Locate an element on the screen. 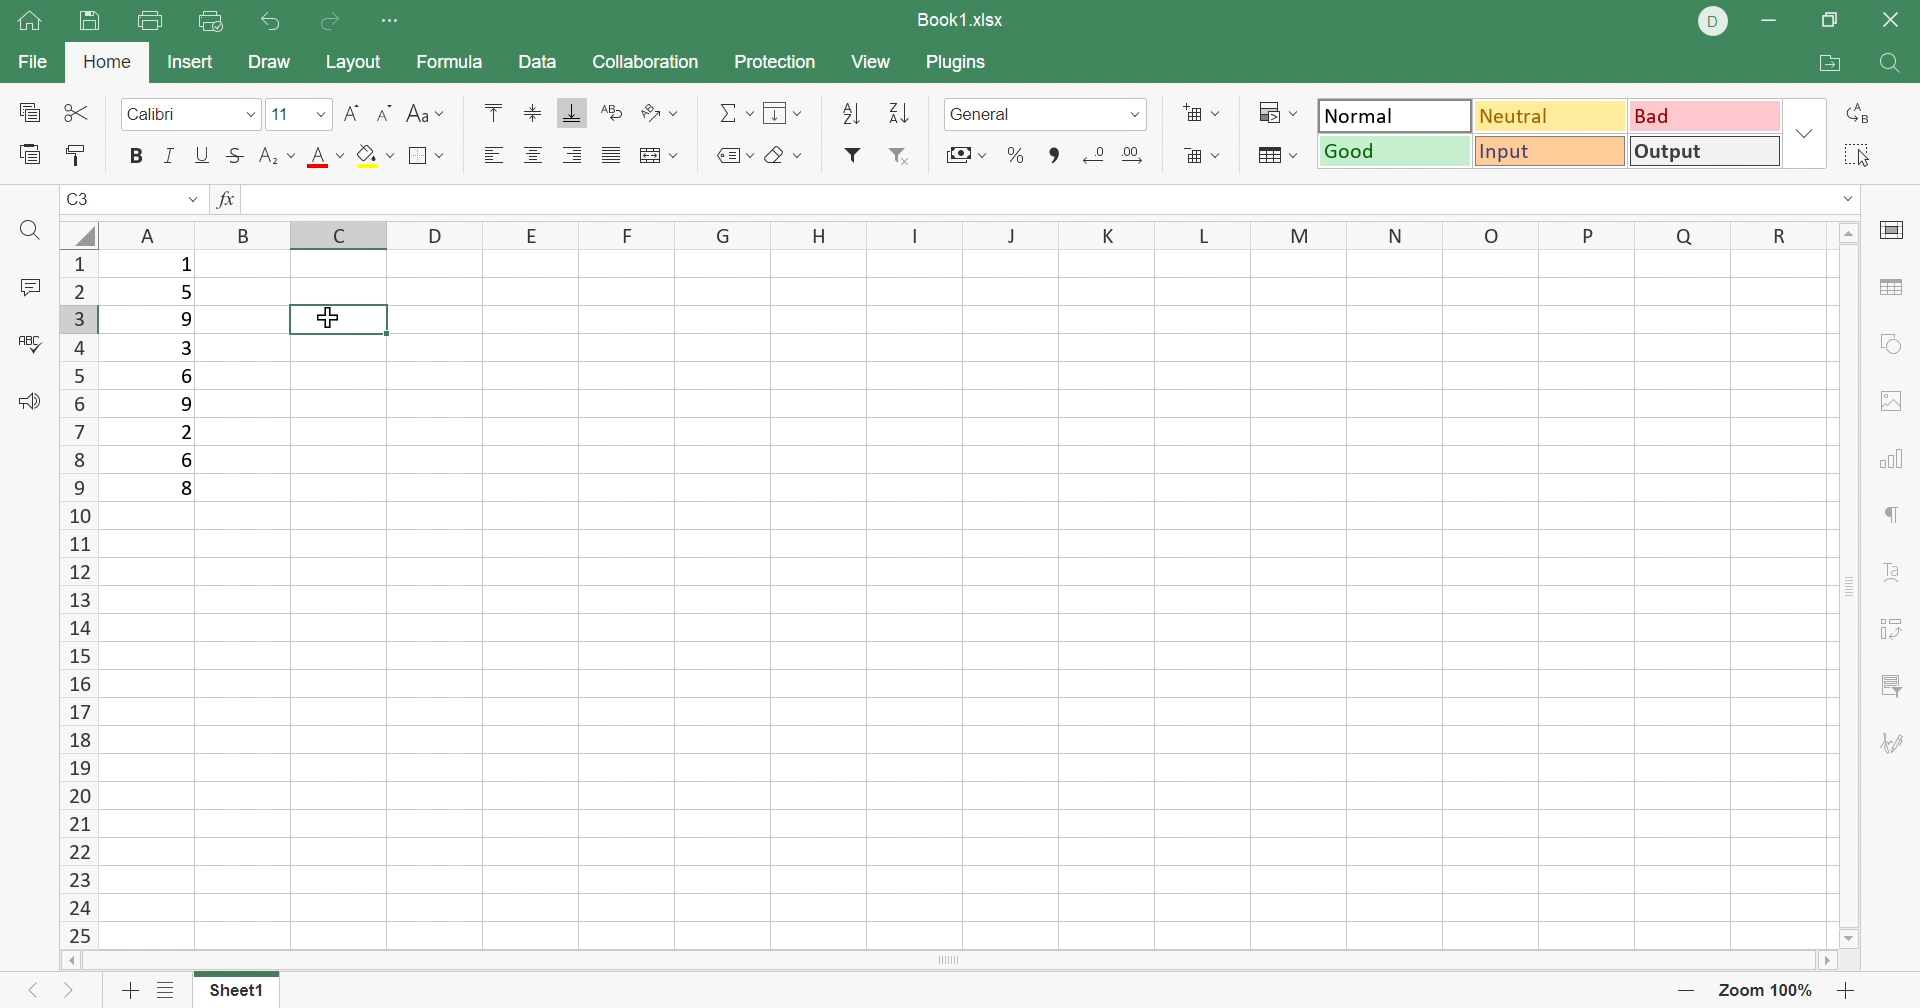 Image resolution: width=1920 pixels, height=1008 pixels. Plugins is located at coordinates (959, 67).